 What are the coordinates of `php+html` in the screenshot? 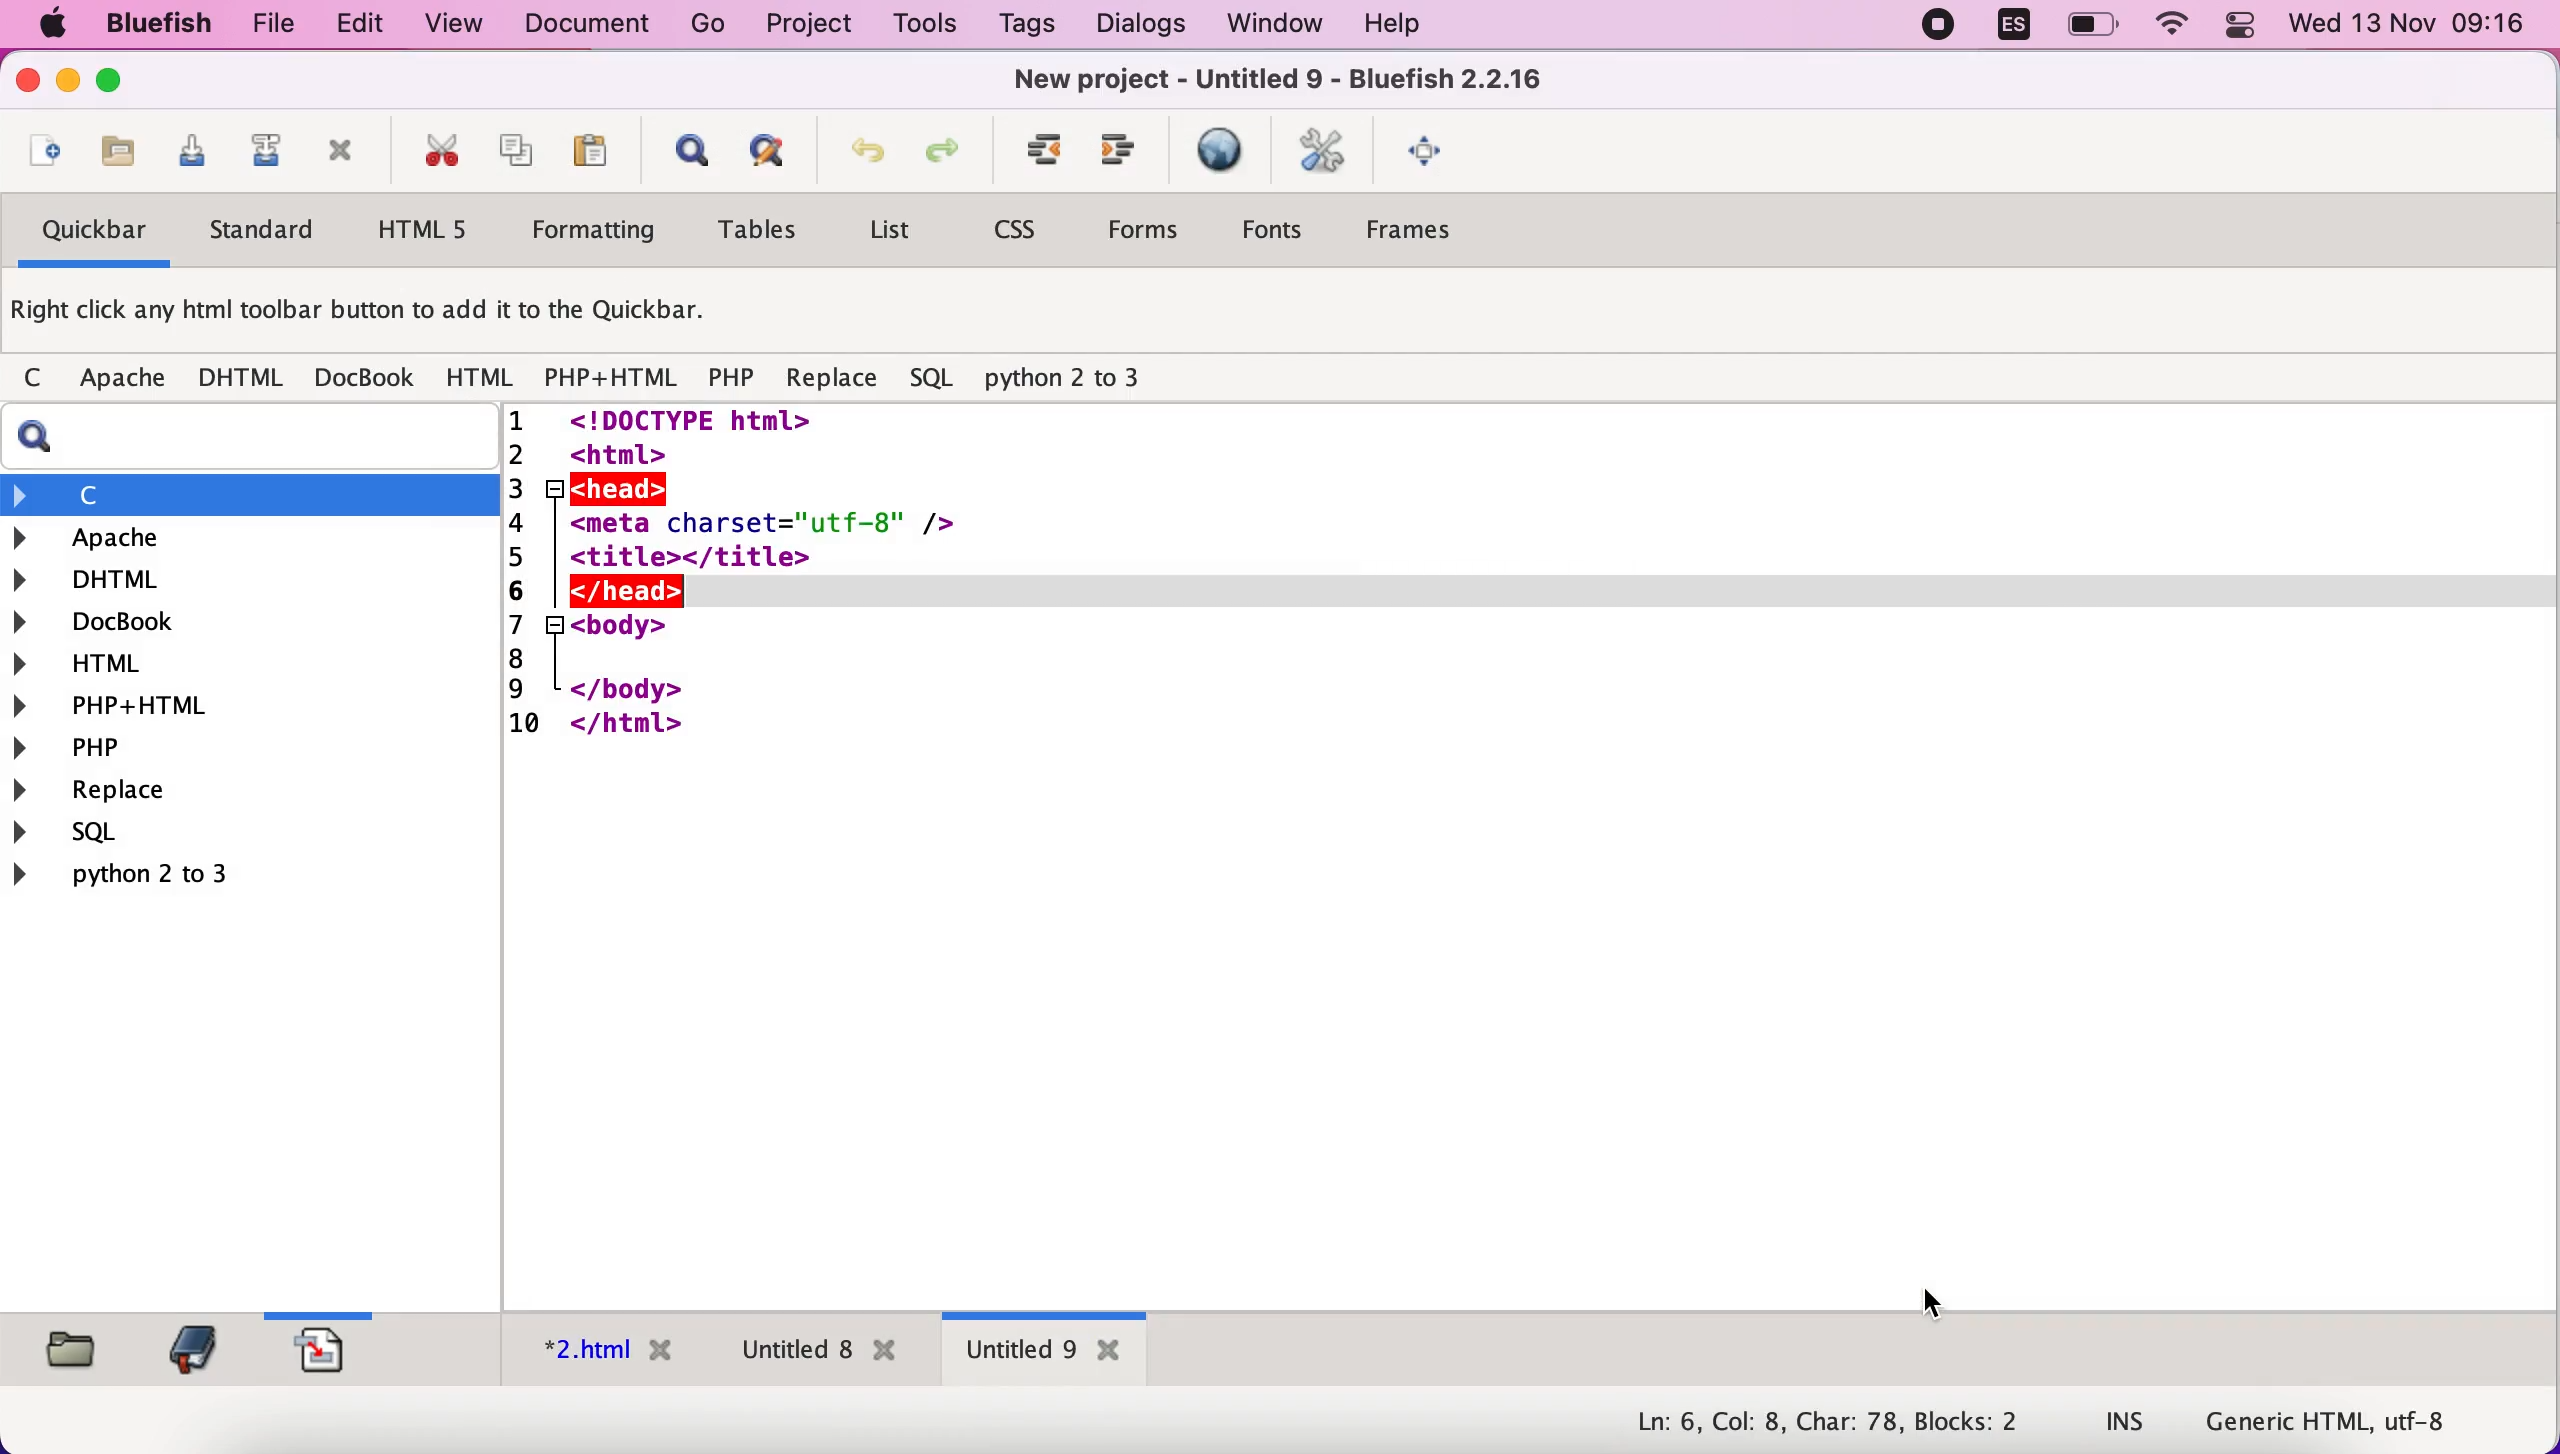 It's located at (248, 703).